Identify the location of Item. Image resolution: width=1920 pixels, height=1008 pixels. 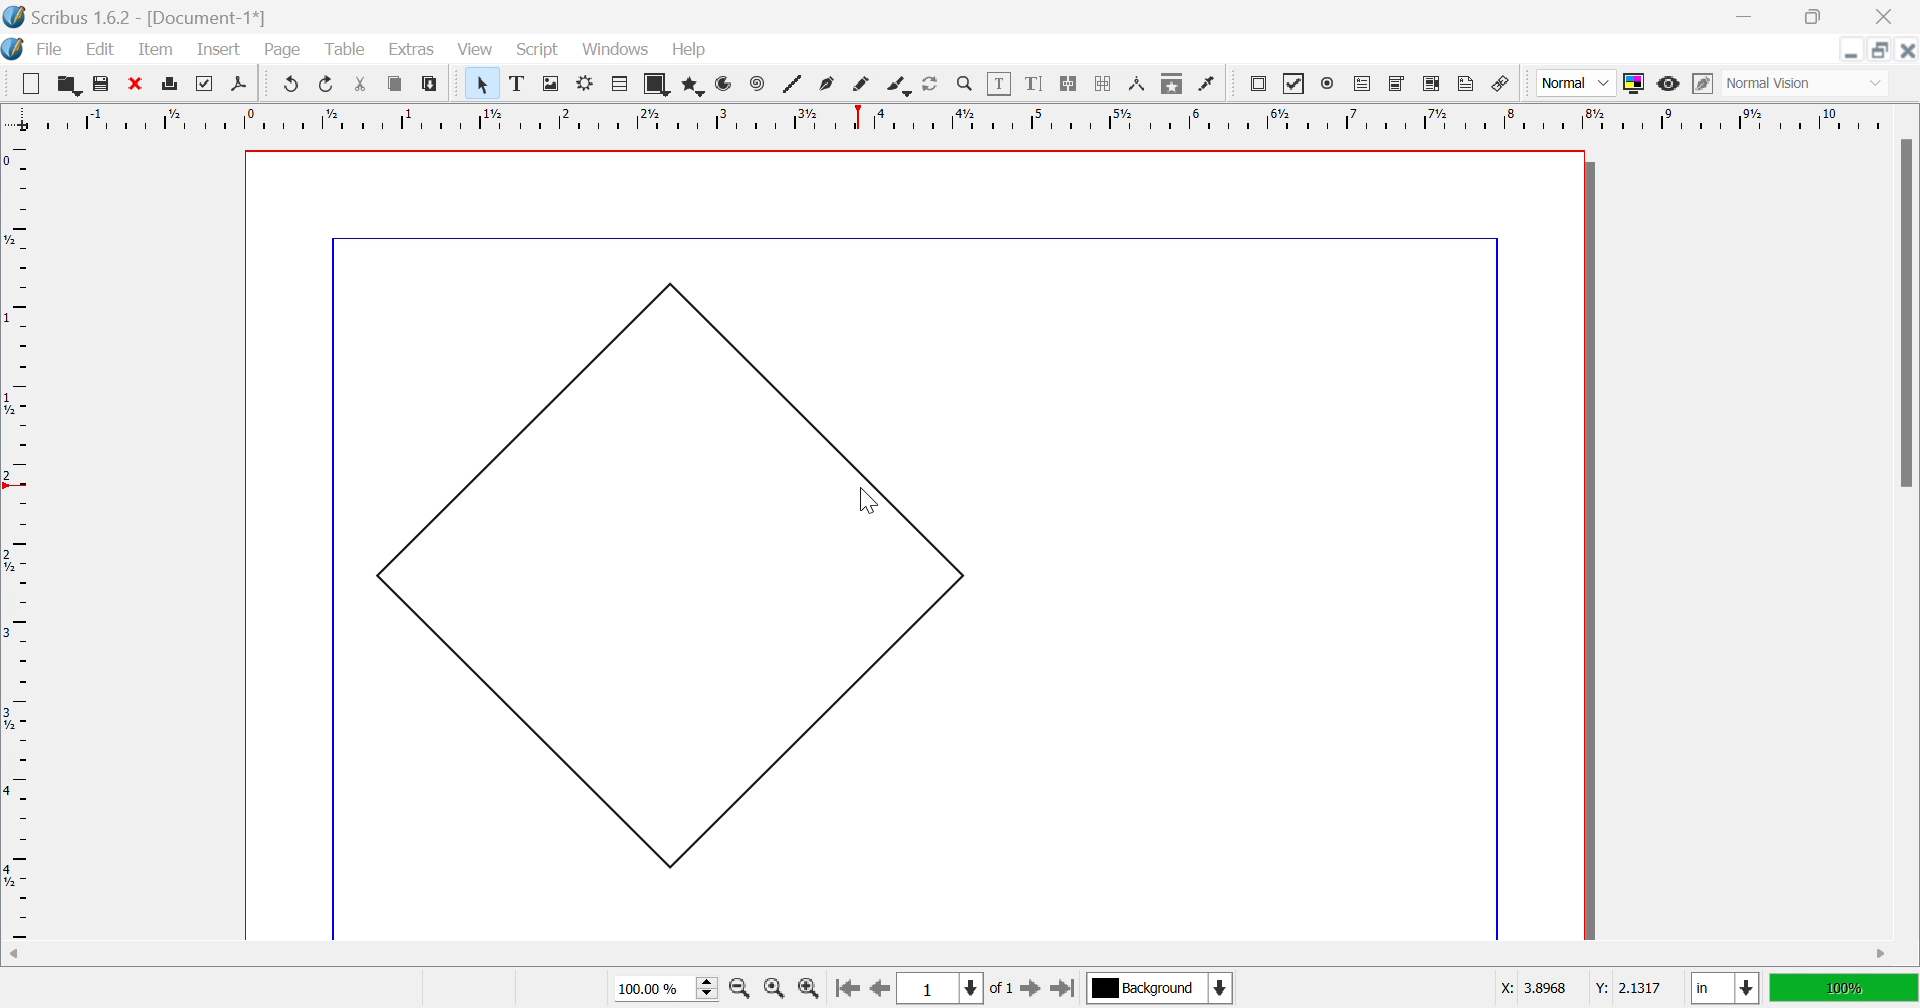
(156, 48).